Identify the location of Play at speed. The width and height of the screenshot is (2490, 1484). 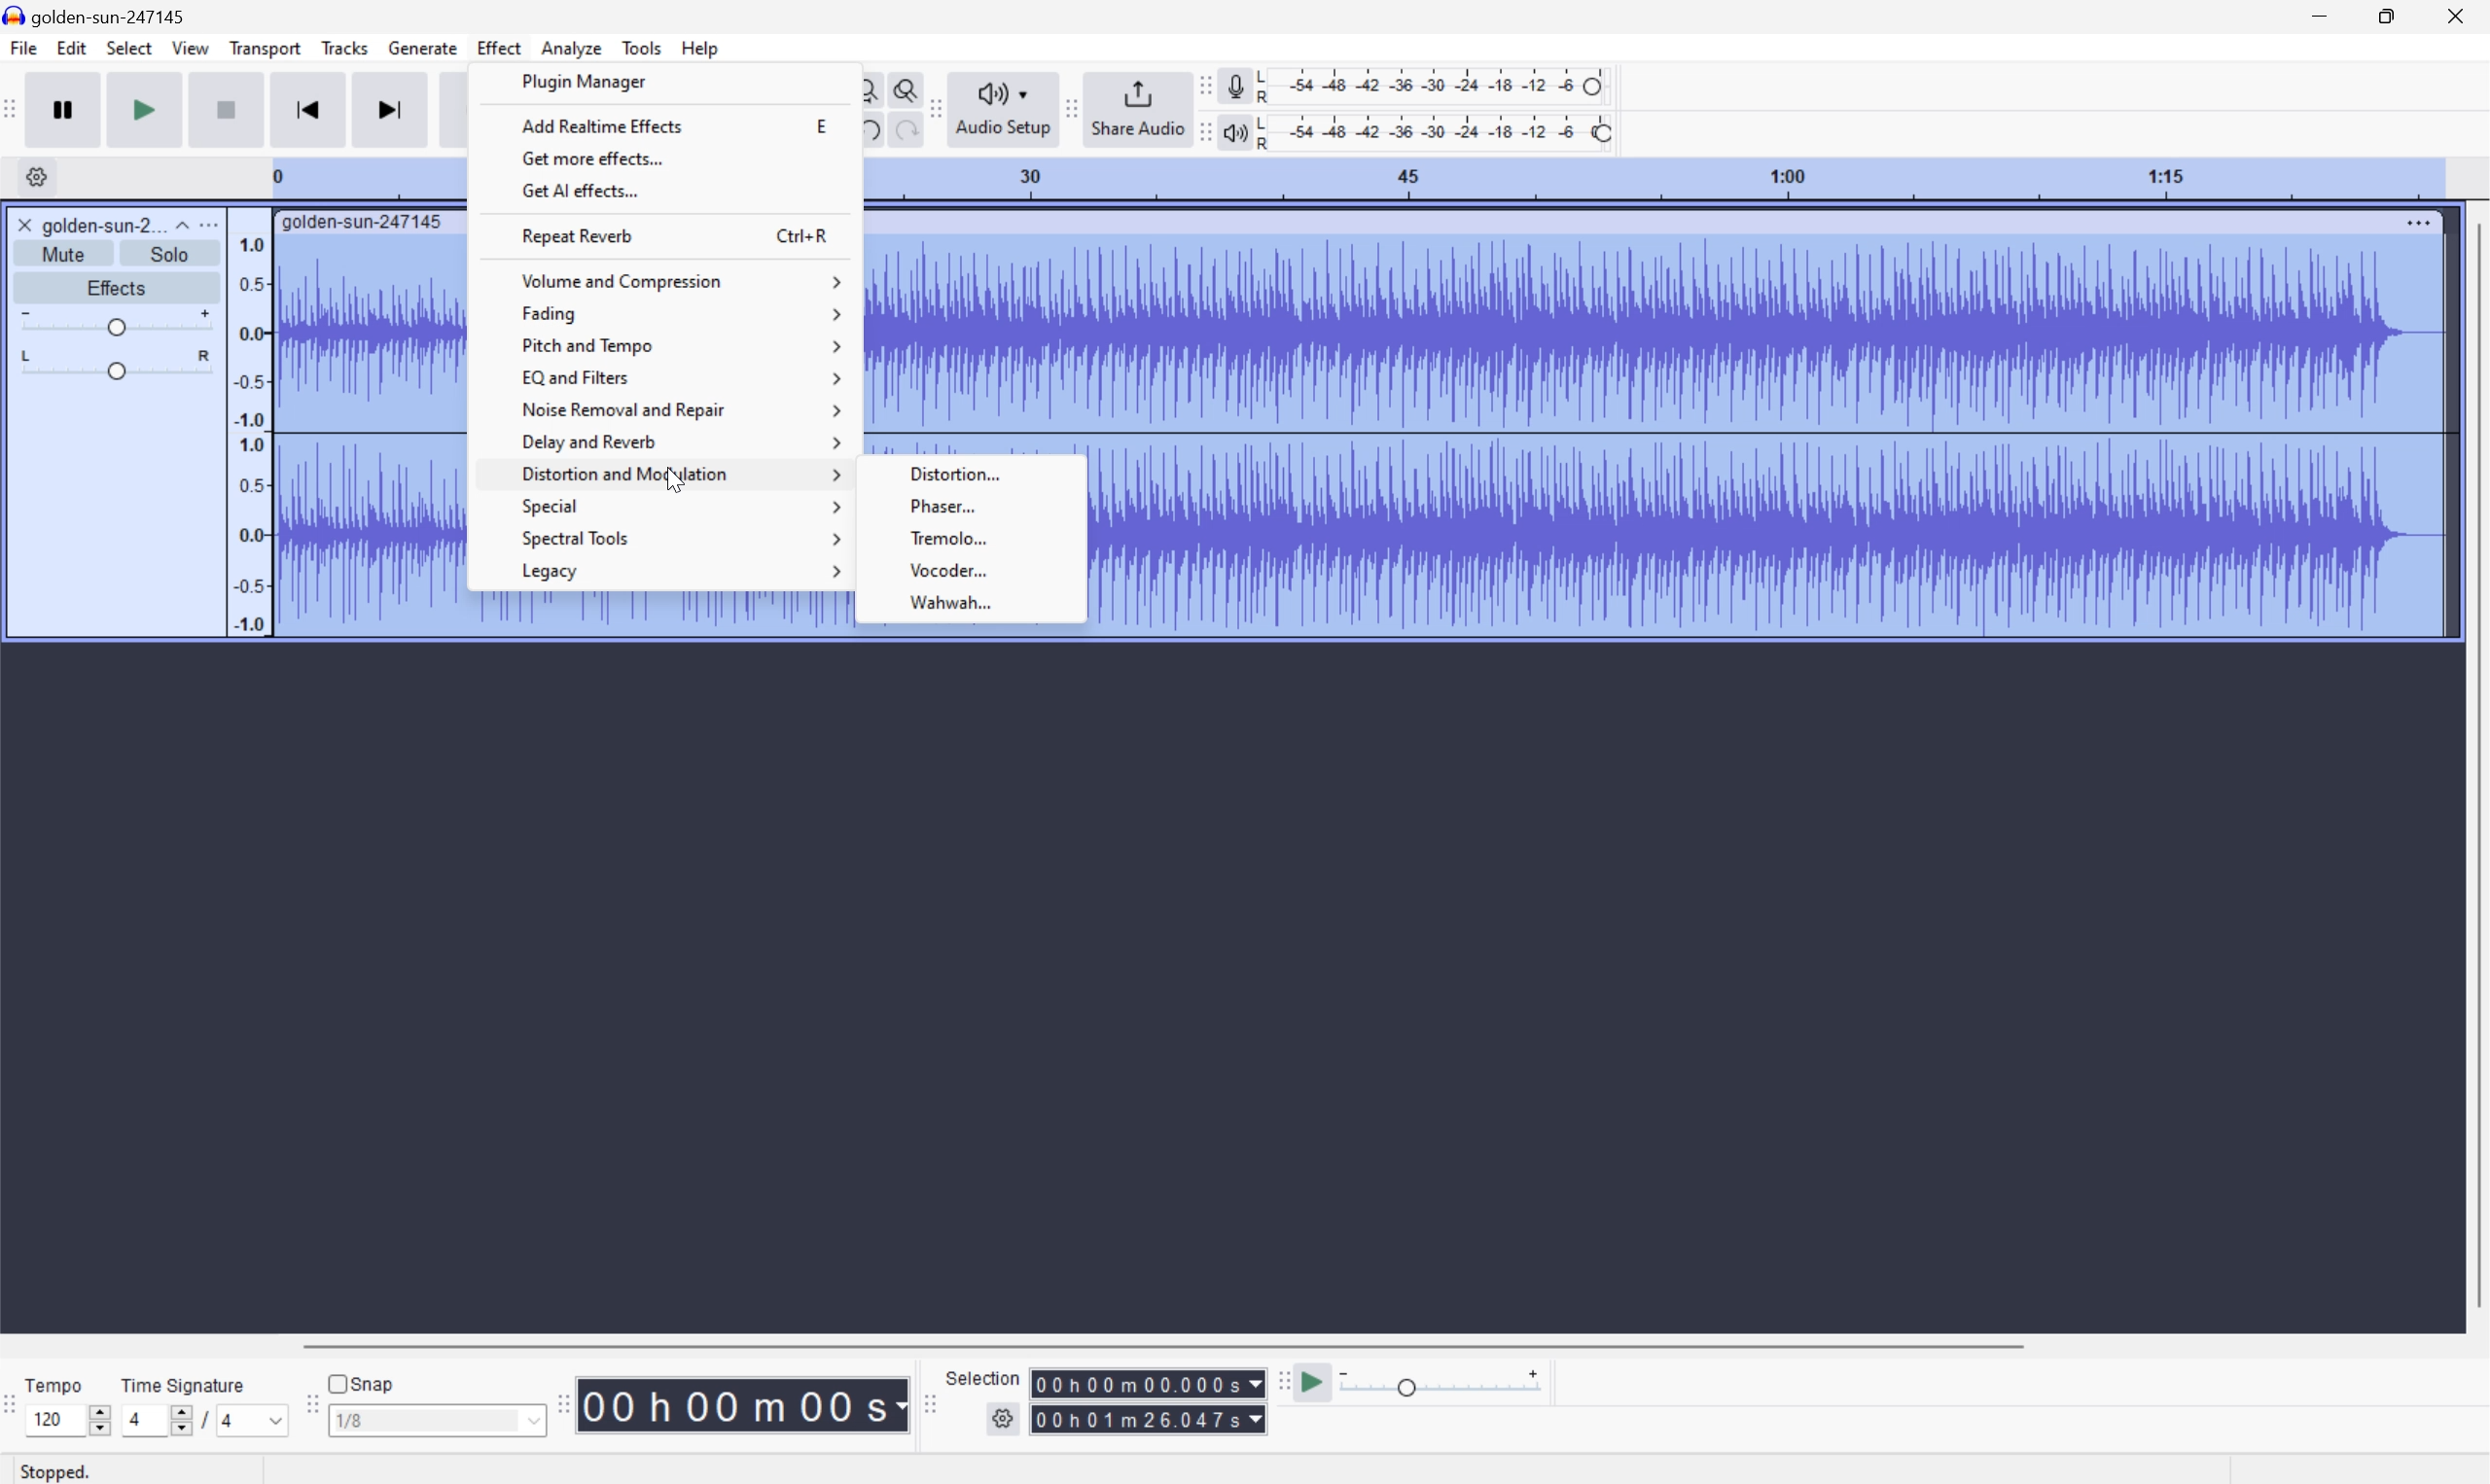
(1318, 1379).